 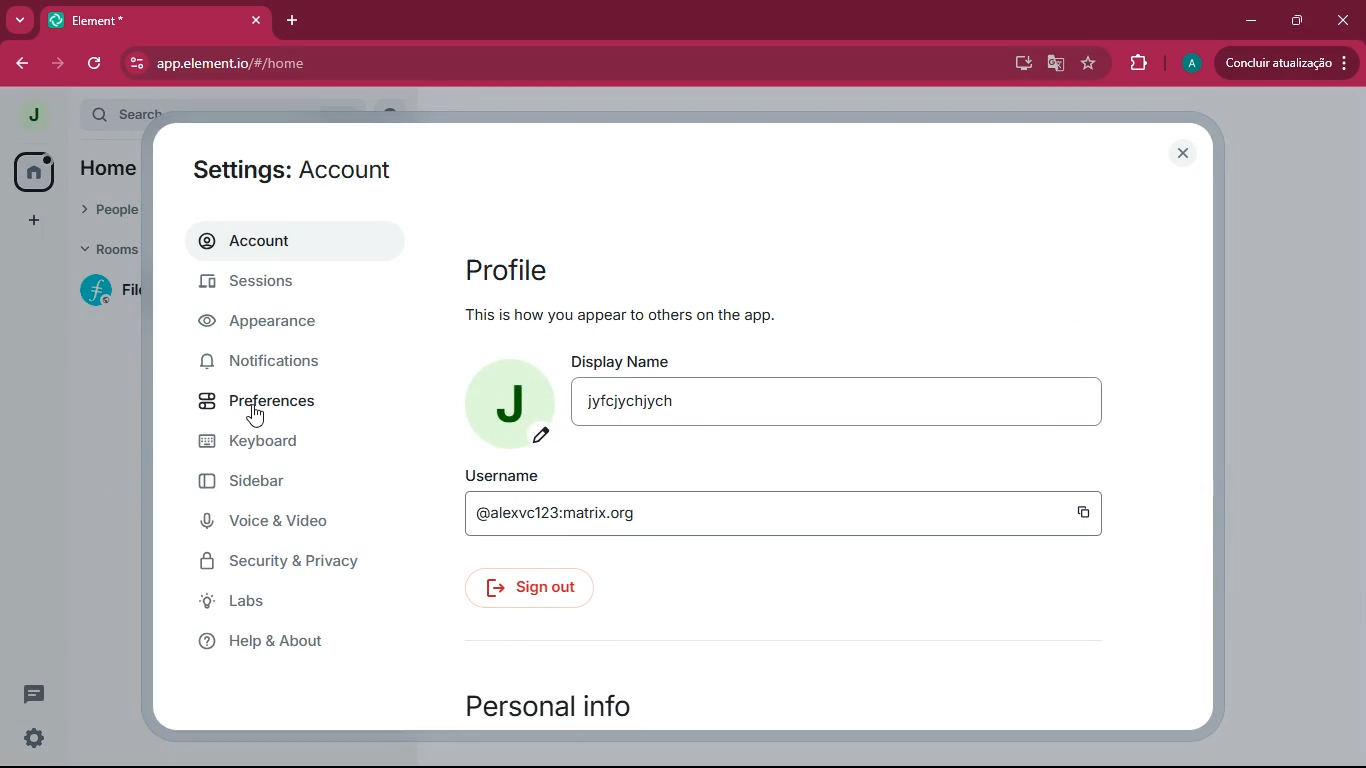 What do you see at coordinates (1181, 154) in the screenshot?
I see `close` at bounding box center [1181, 154].